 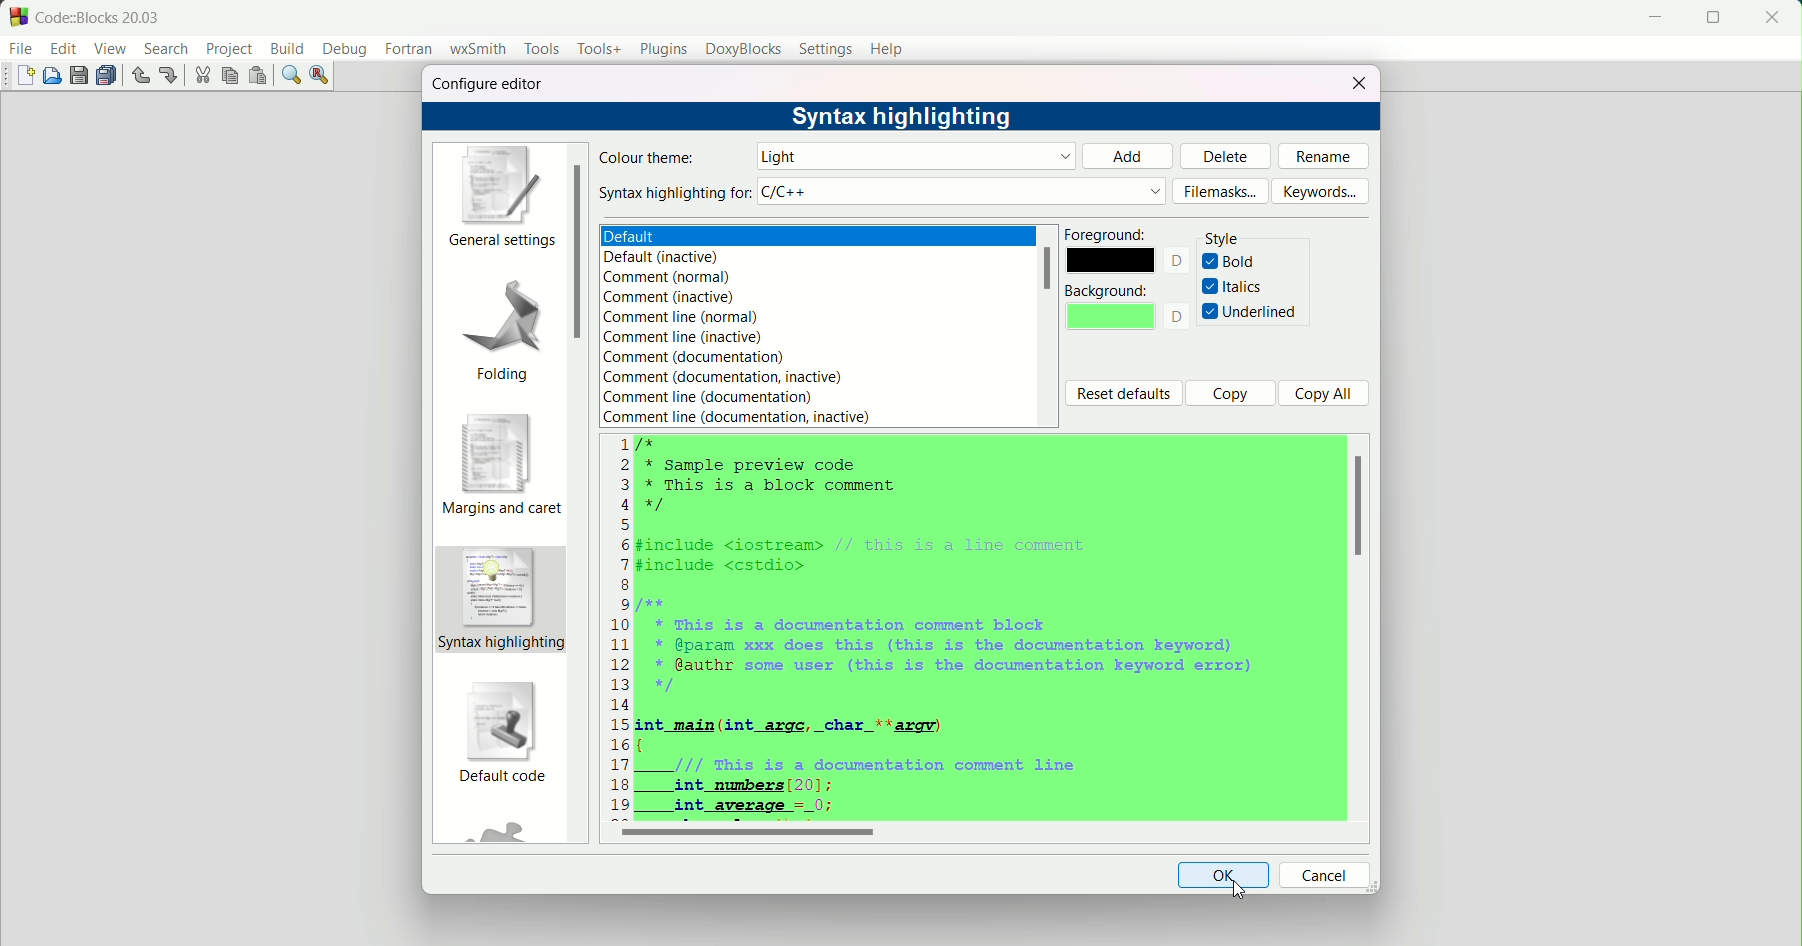 I want to click on underlined, so click(x=1251, y=311).